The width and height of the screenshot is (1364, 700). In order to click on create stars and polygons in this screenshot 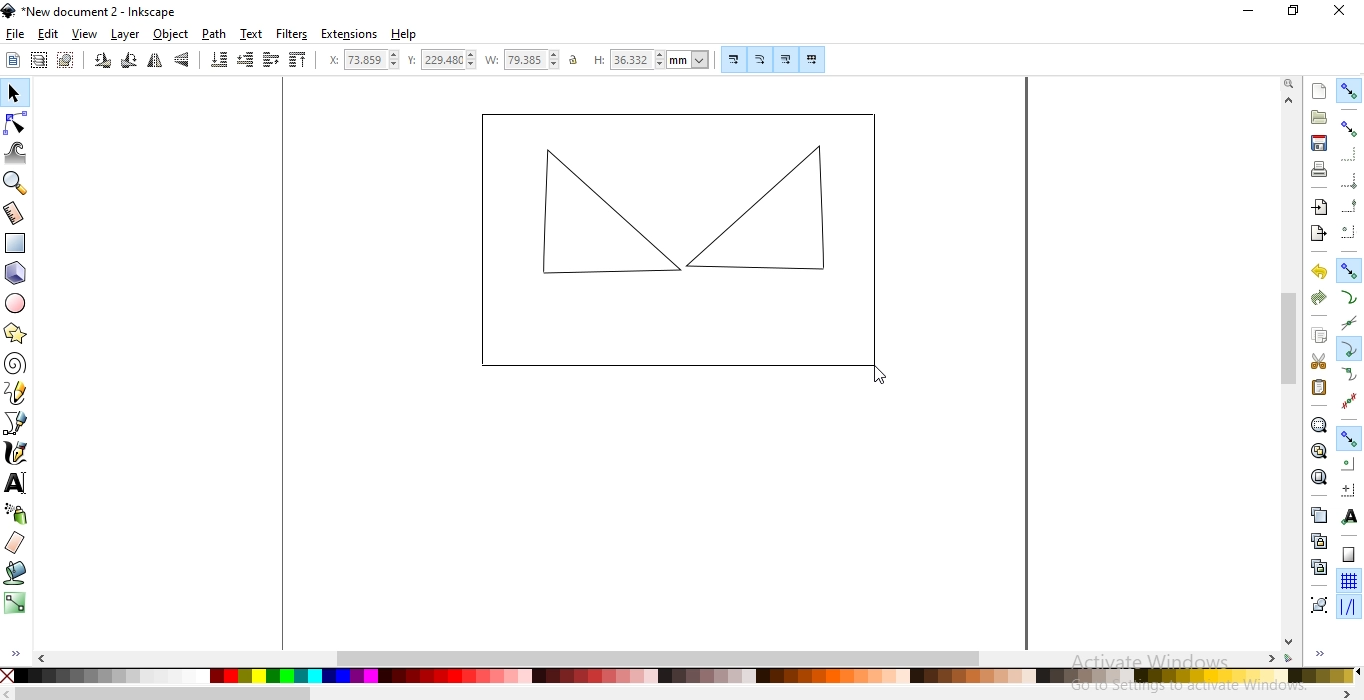, I will do `click(16, 333)`.